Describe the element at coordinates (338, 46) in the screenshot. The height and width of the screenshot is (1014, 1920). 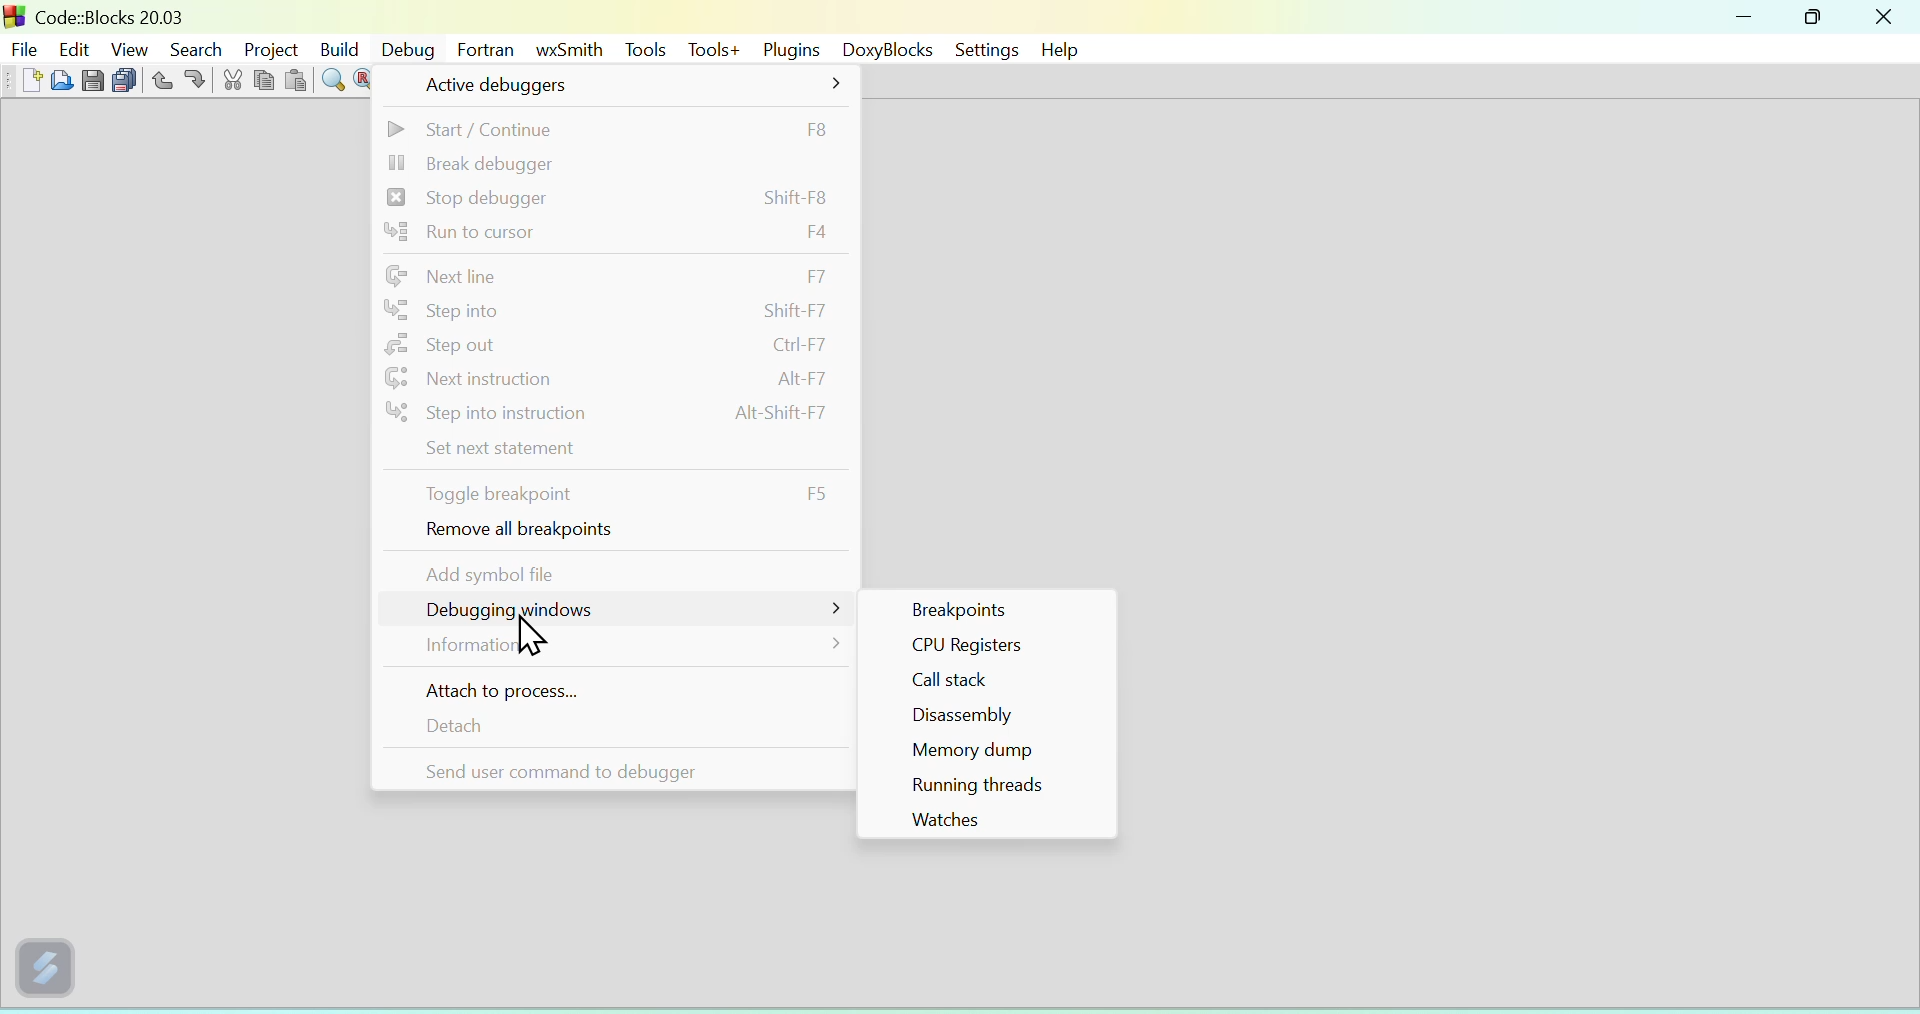
I see `Build` at that location.